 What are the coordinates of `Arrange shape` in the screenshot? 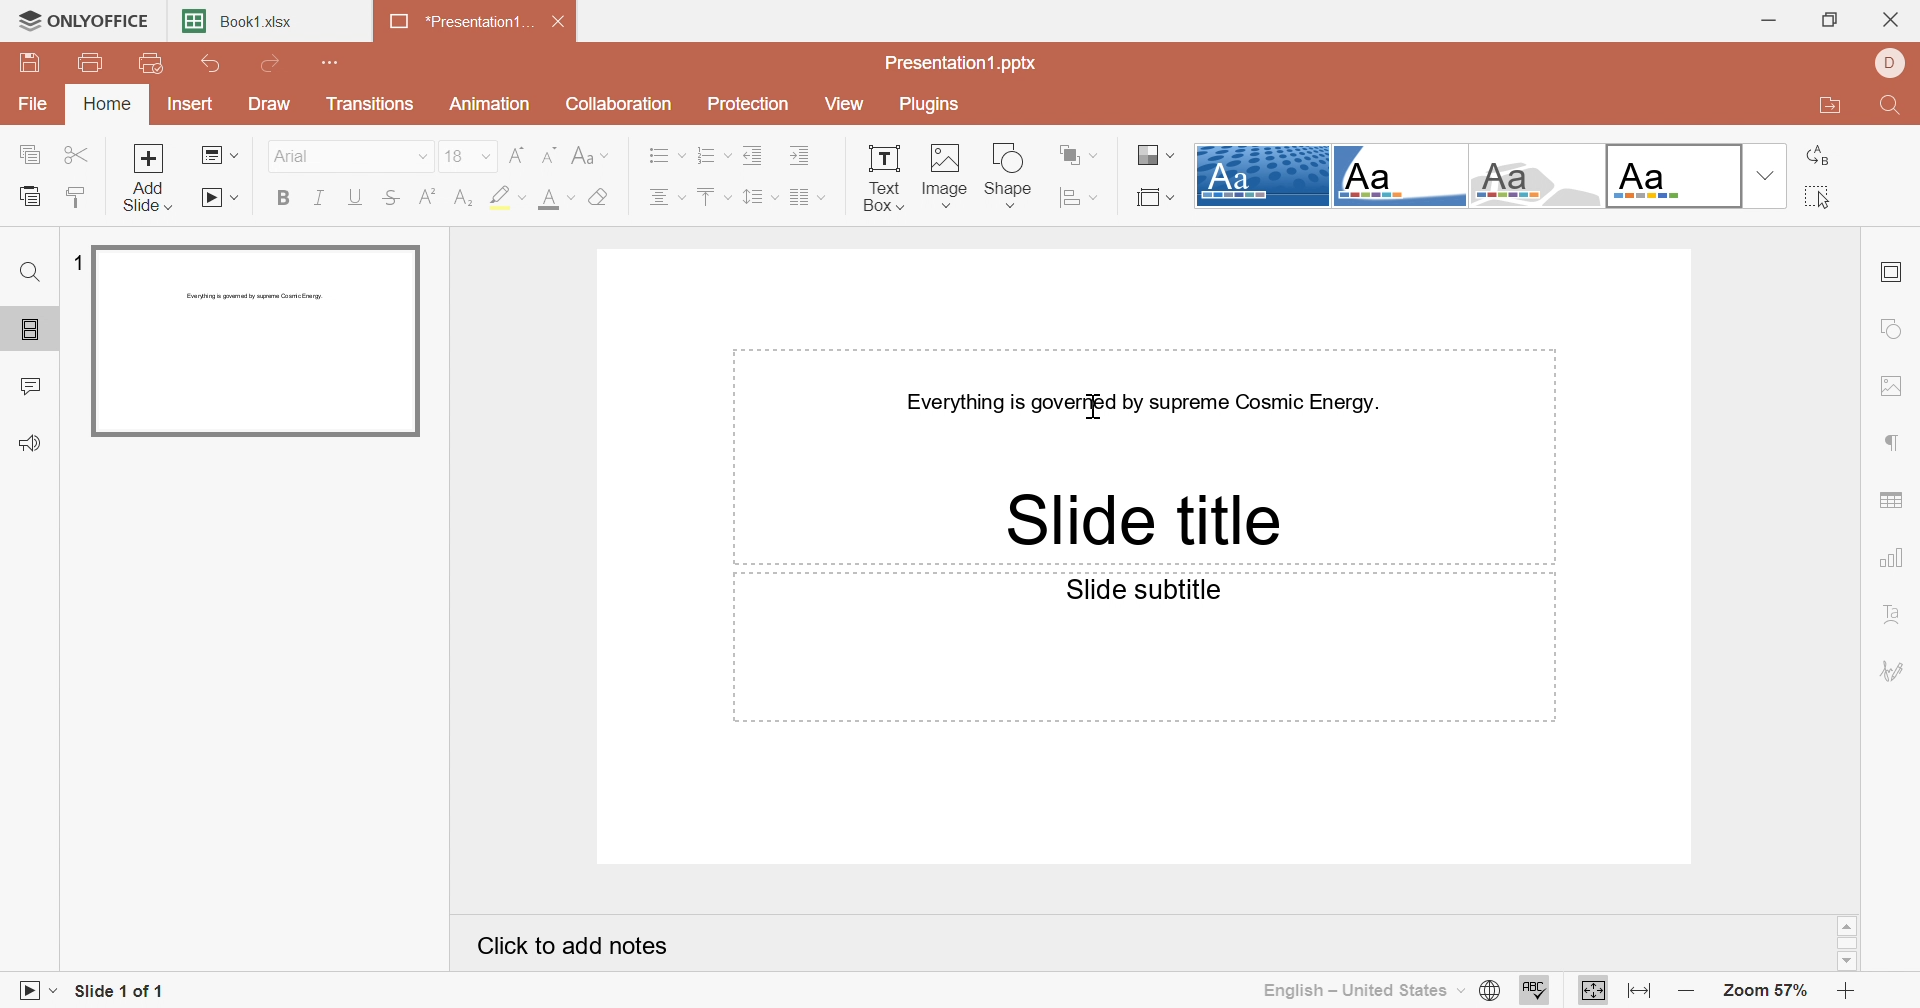 It's located at (1078, 152).